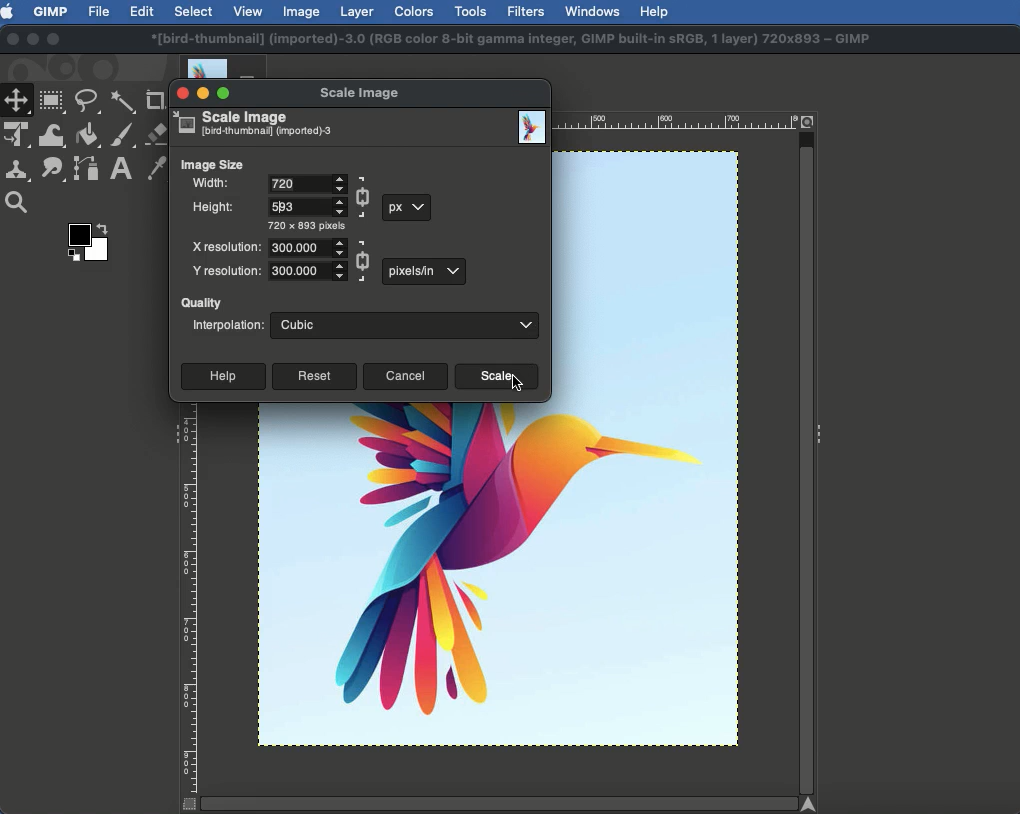 The width and height of the screenshot is (1020, 814). What do you see at coordinates (364, 260) in the screenshot?
I see `Linked` at bounding box center [364, 260].